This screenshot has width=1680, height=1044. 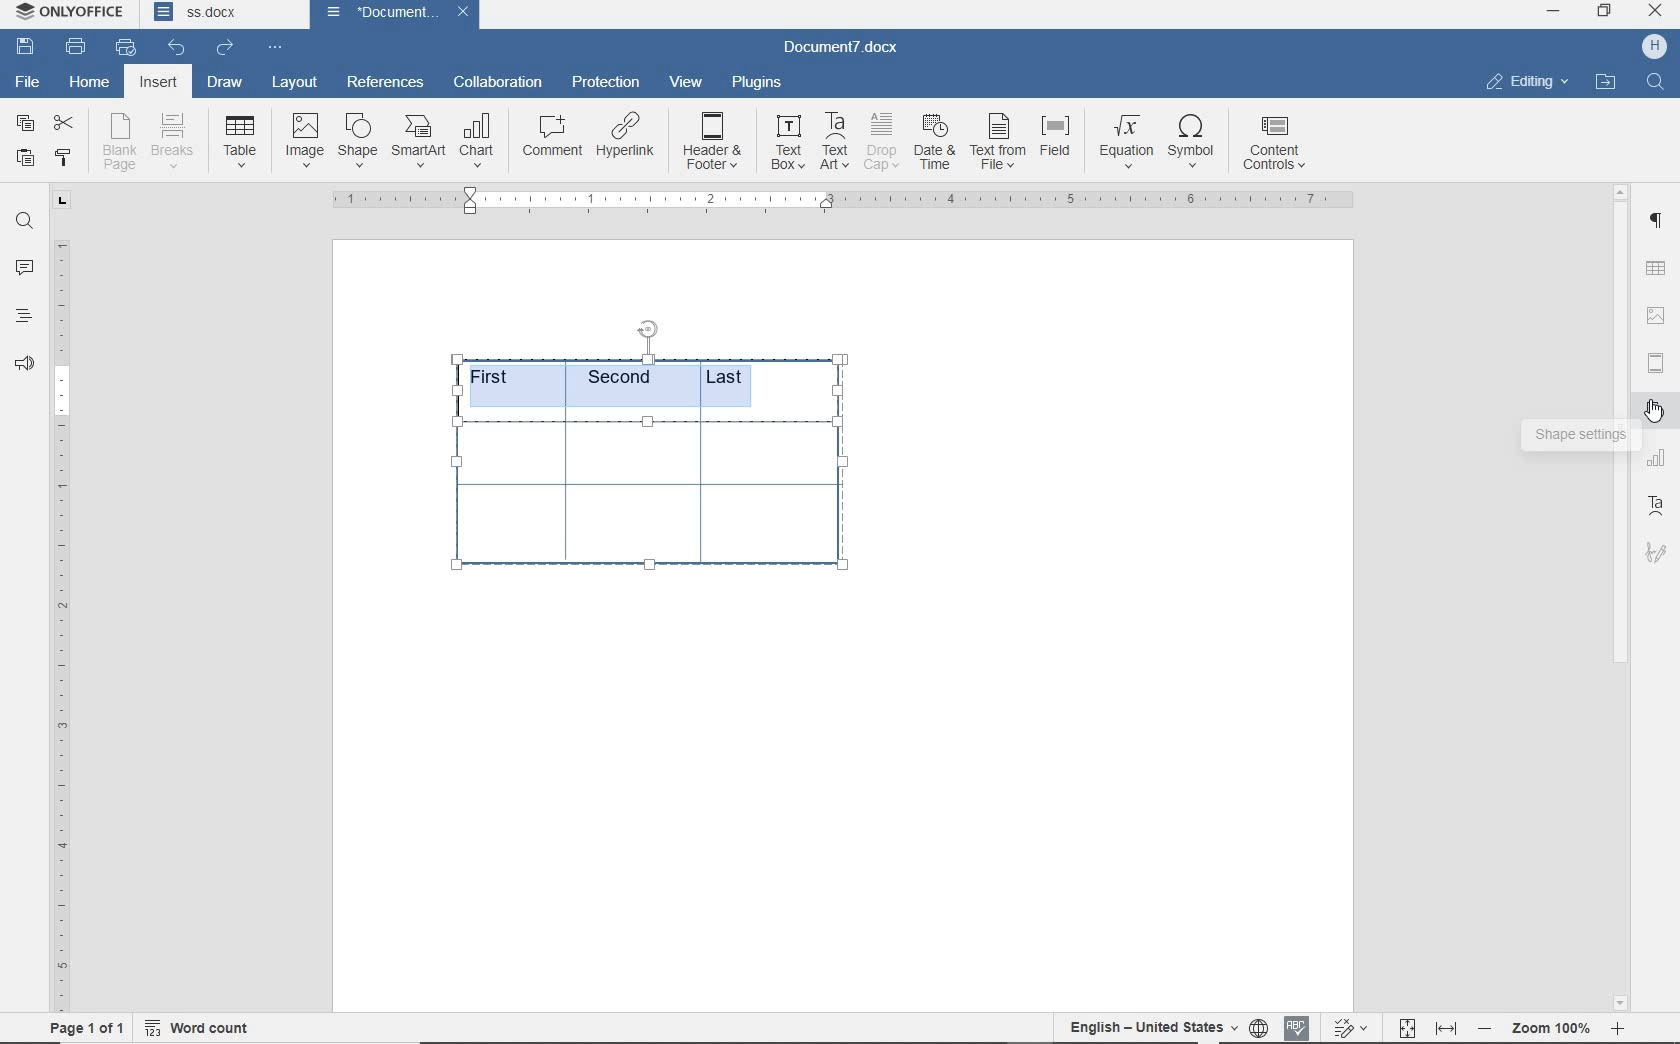 I want to click on references, so click(x=385, y=79).